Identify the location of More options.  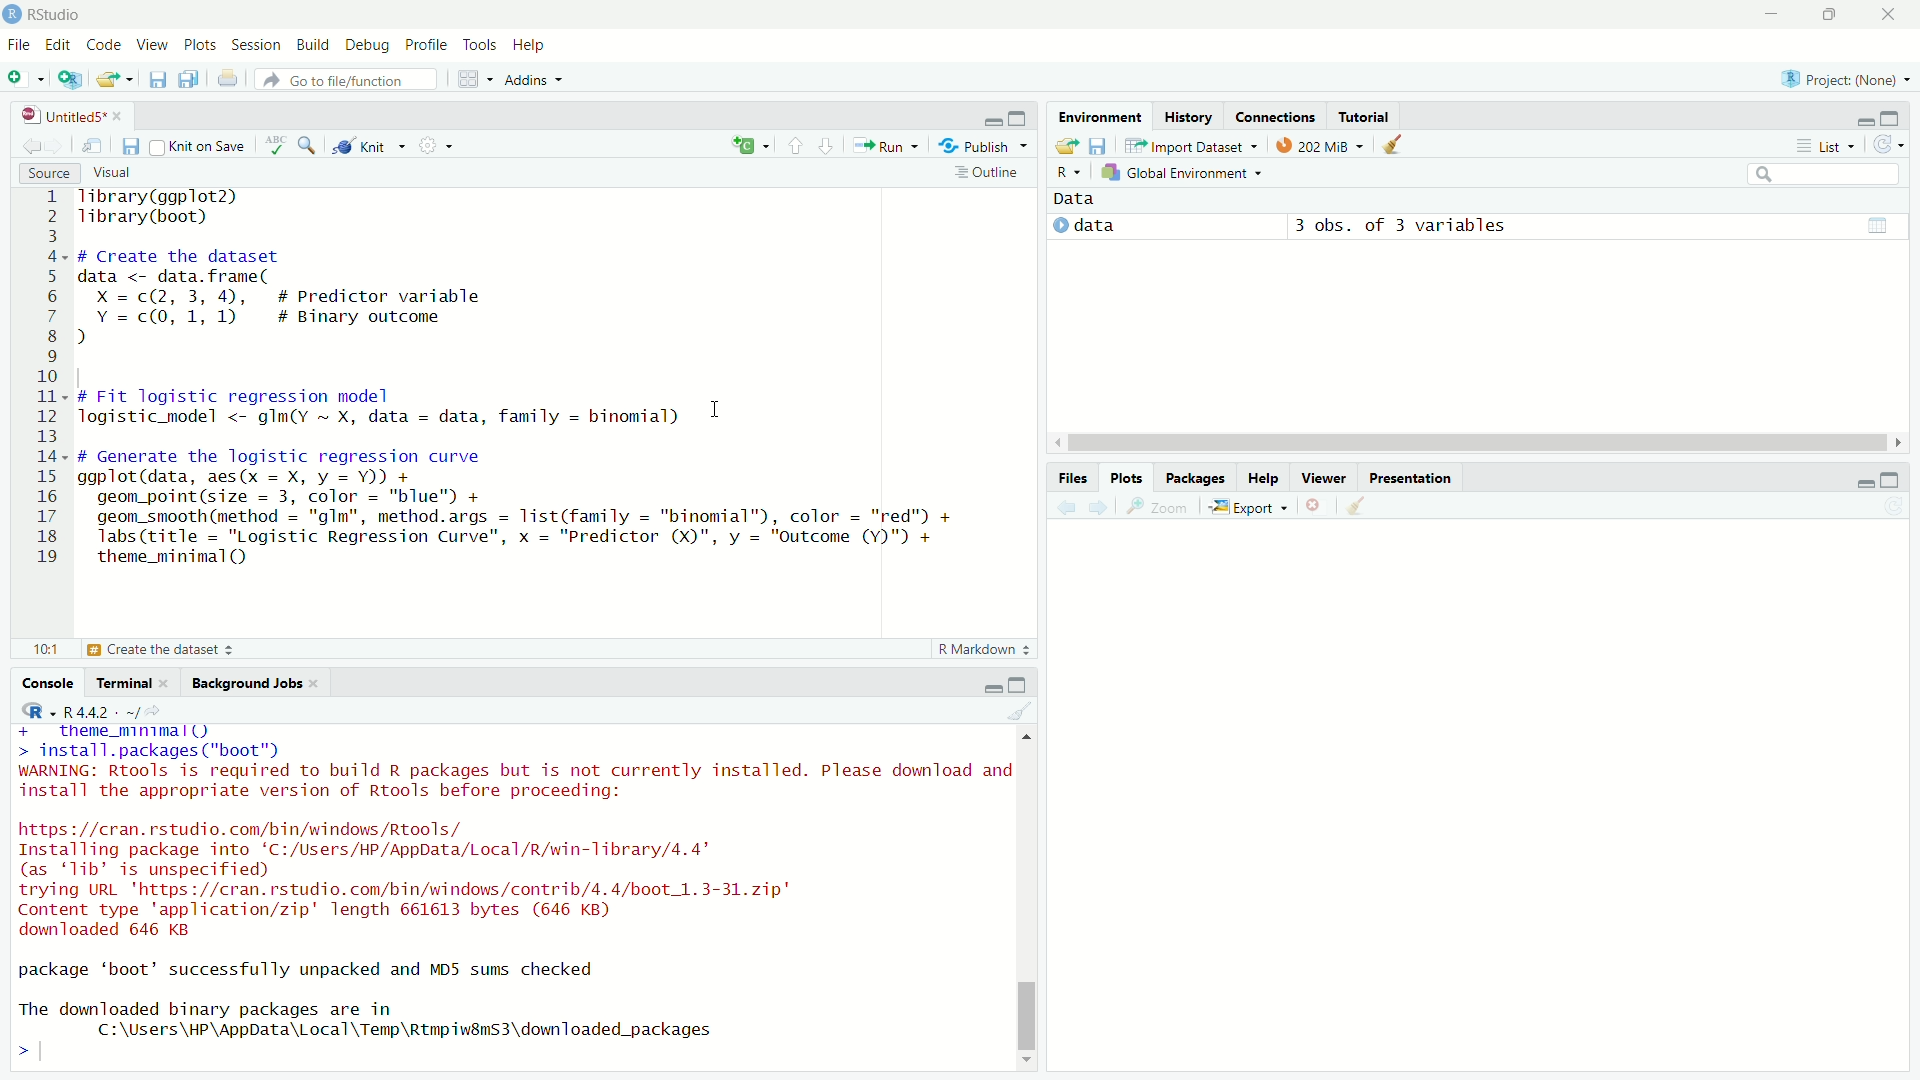
(437, 144).